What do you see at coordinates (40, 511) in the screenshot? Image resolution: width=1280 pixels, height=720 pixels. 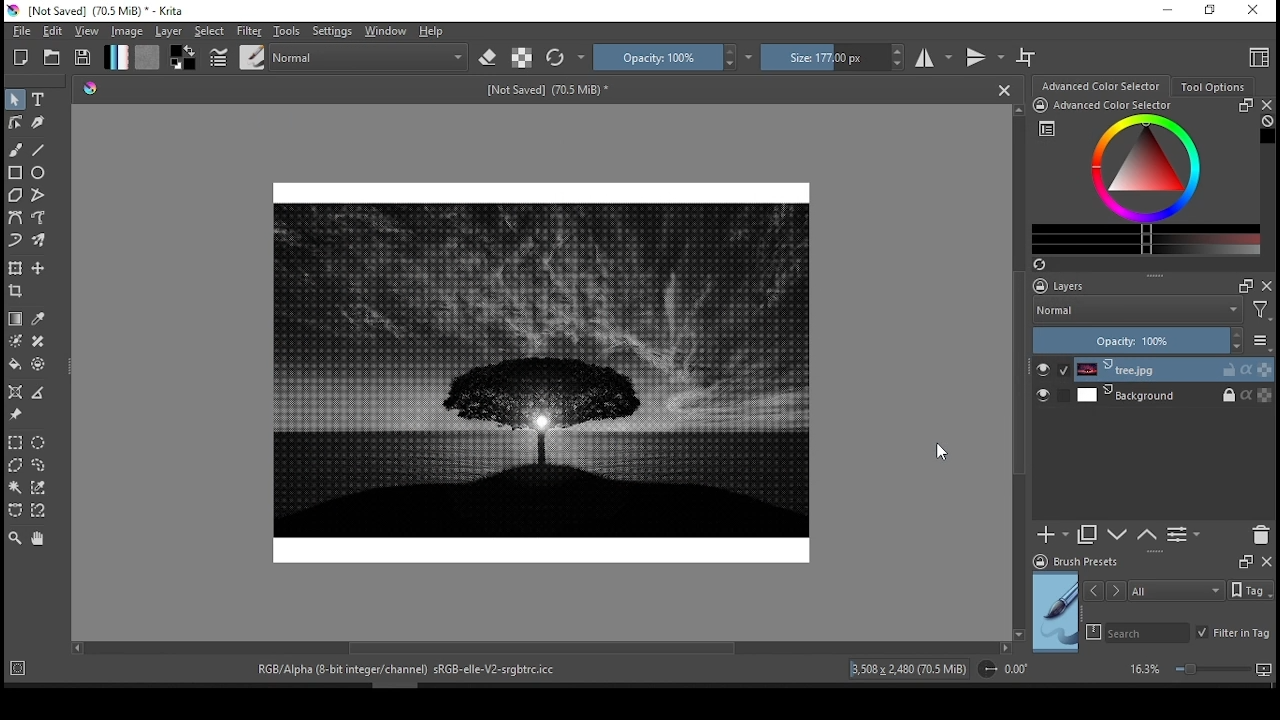 I see `magnetic curve selection tool` at bounding box center [40, 511].